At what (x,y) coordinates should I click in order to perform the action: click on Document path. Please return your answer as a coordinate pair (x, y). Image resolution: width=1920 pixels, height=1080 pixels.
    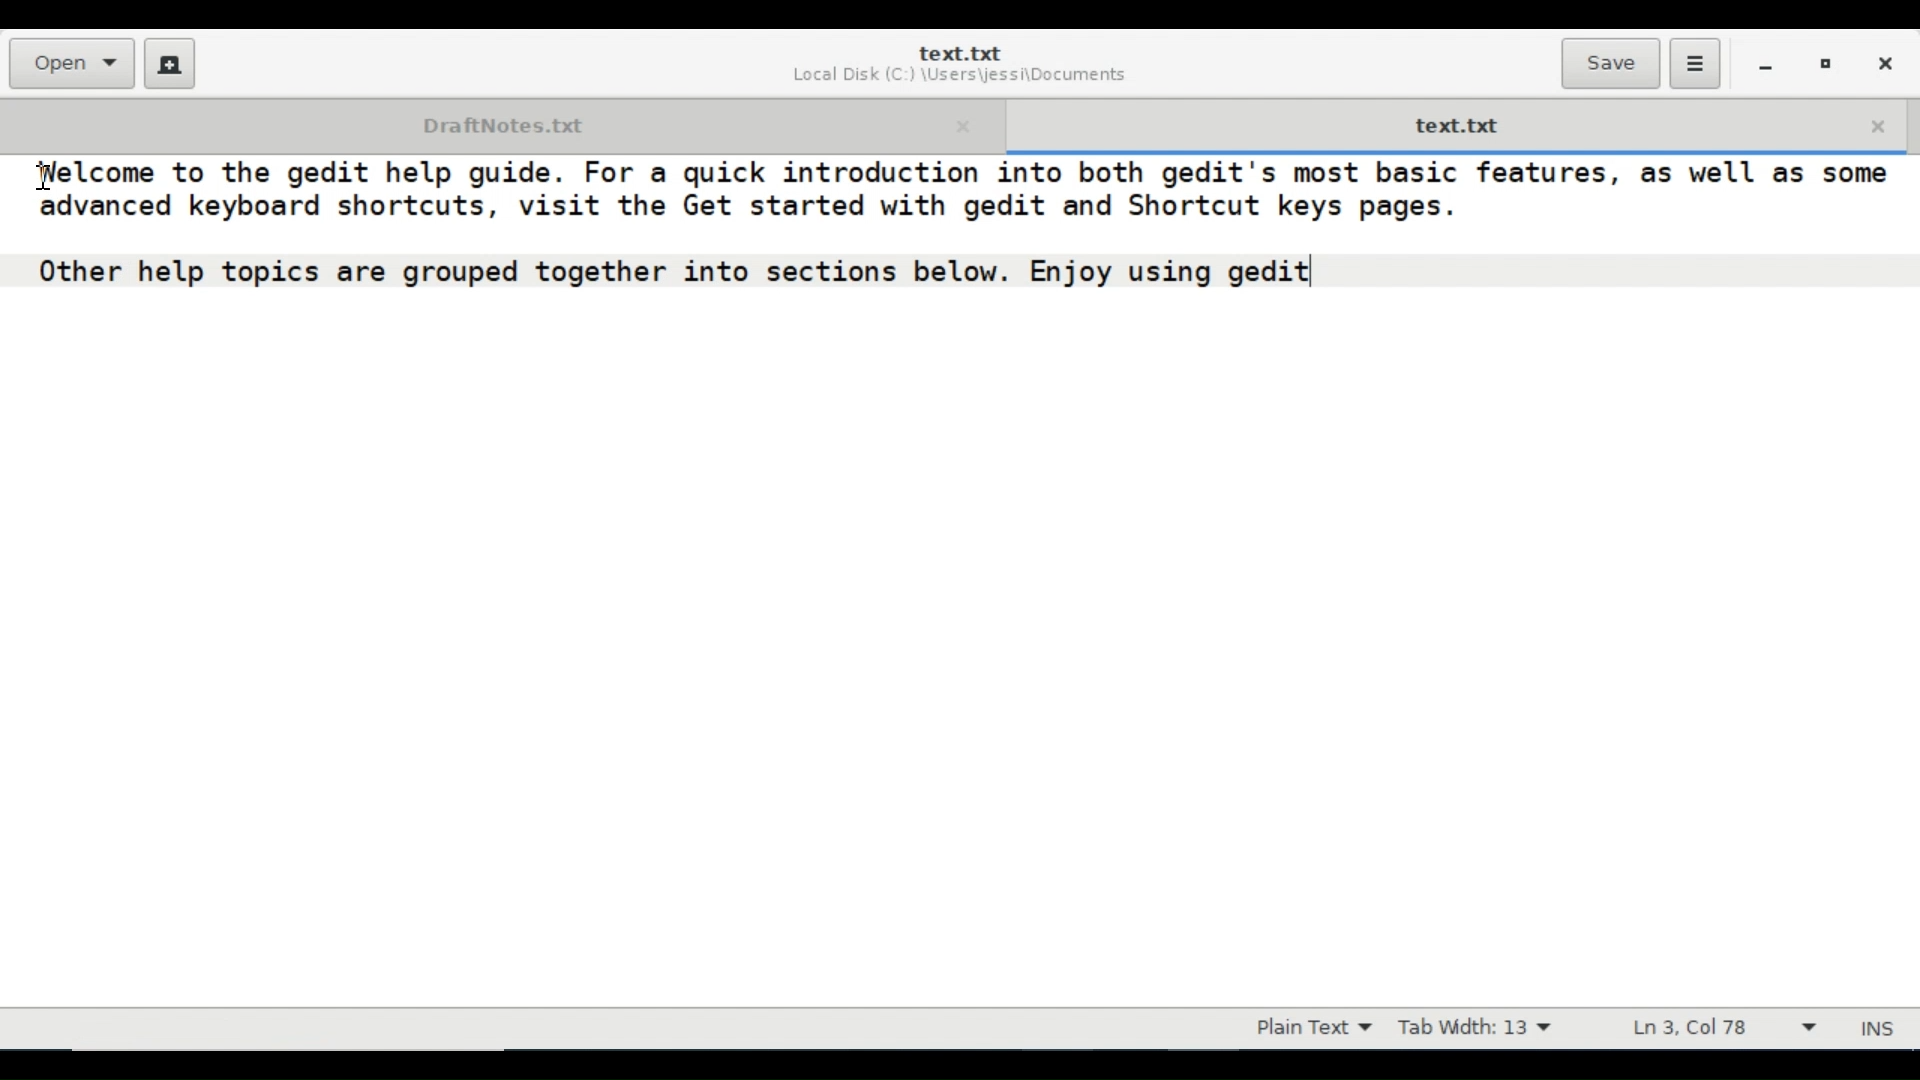
    Looking at the image, I should click on (957, 78).